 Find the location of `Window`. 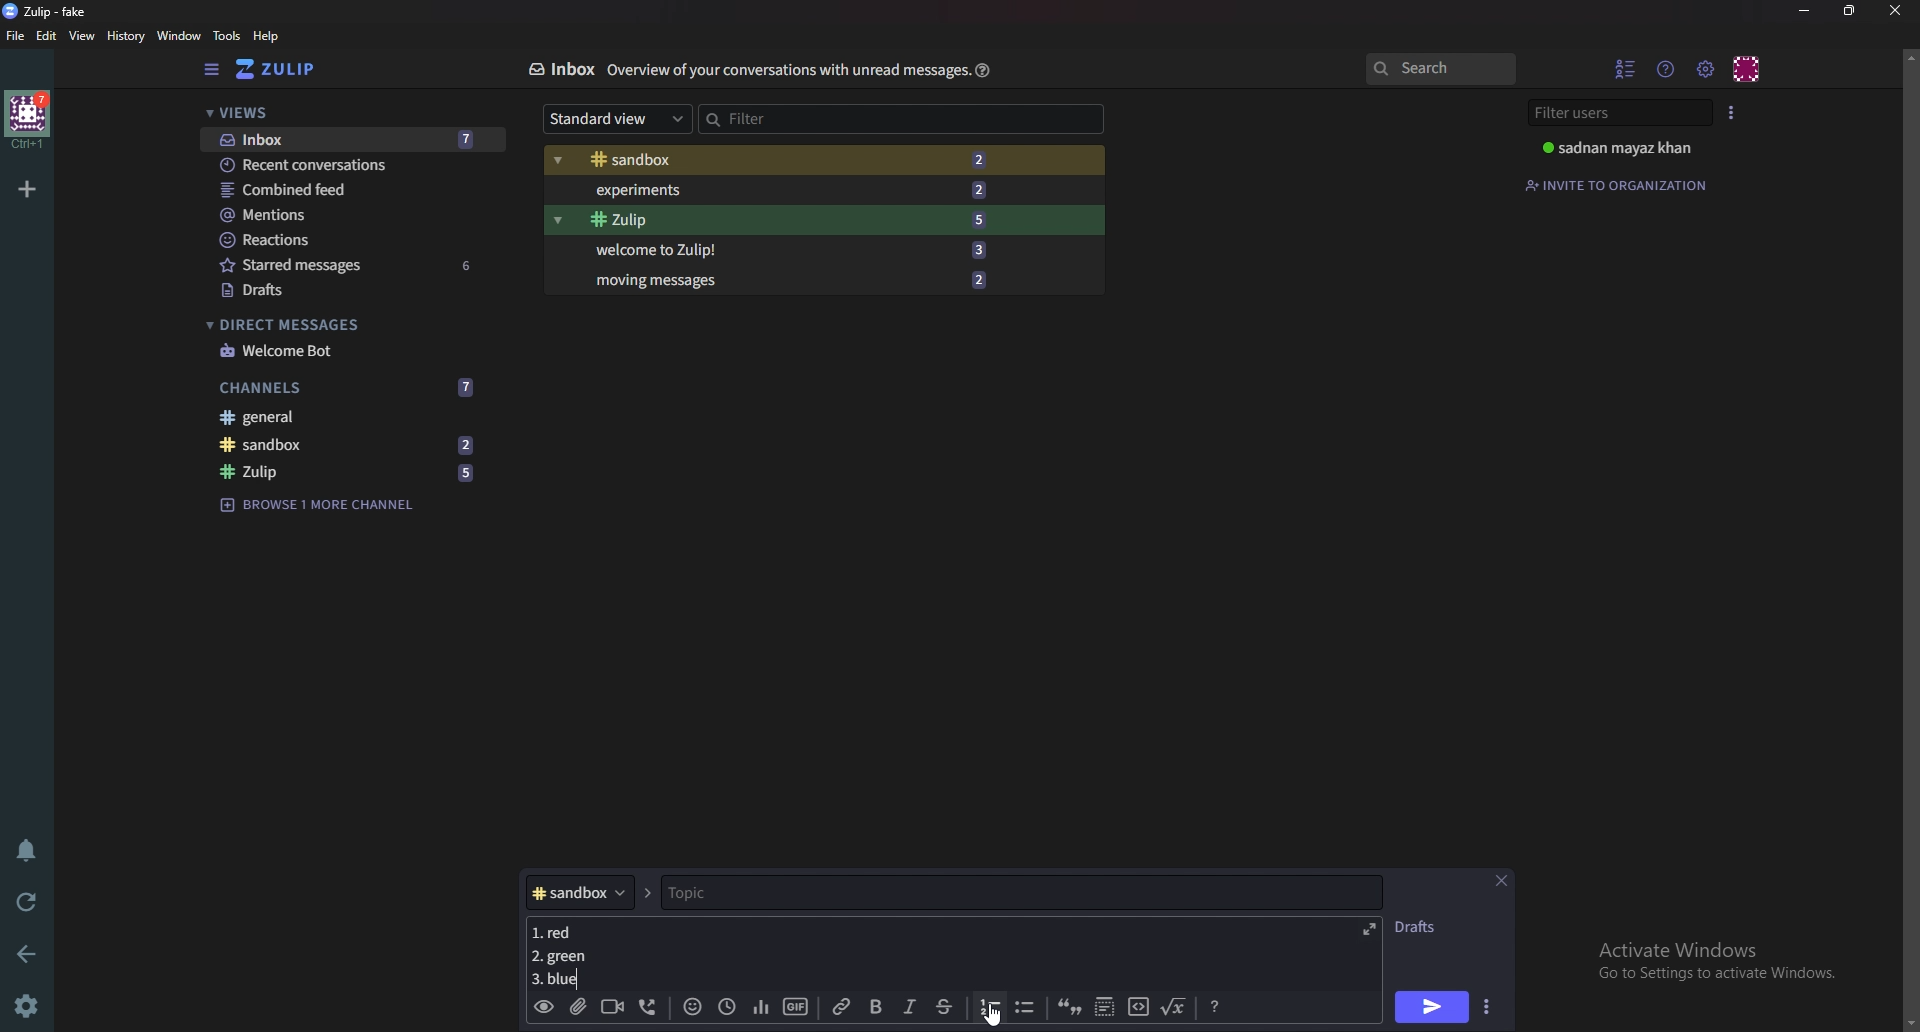

Window is located at coordinates (176, 35).